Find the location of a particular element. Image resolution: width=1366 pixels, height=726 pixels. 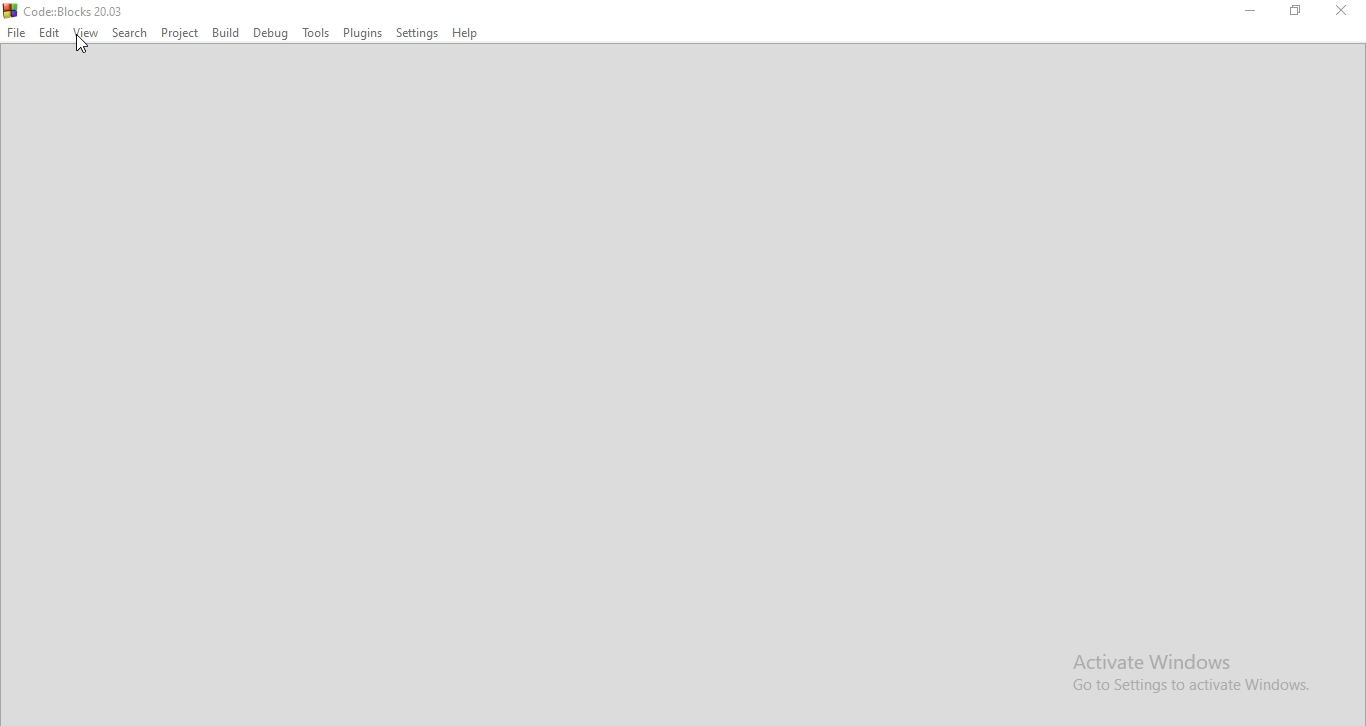

Restore is located at coordinates (1297, 13).